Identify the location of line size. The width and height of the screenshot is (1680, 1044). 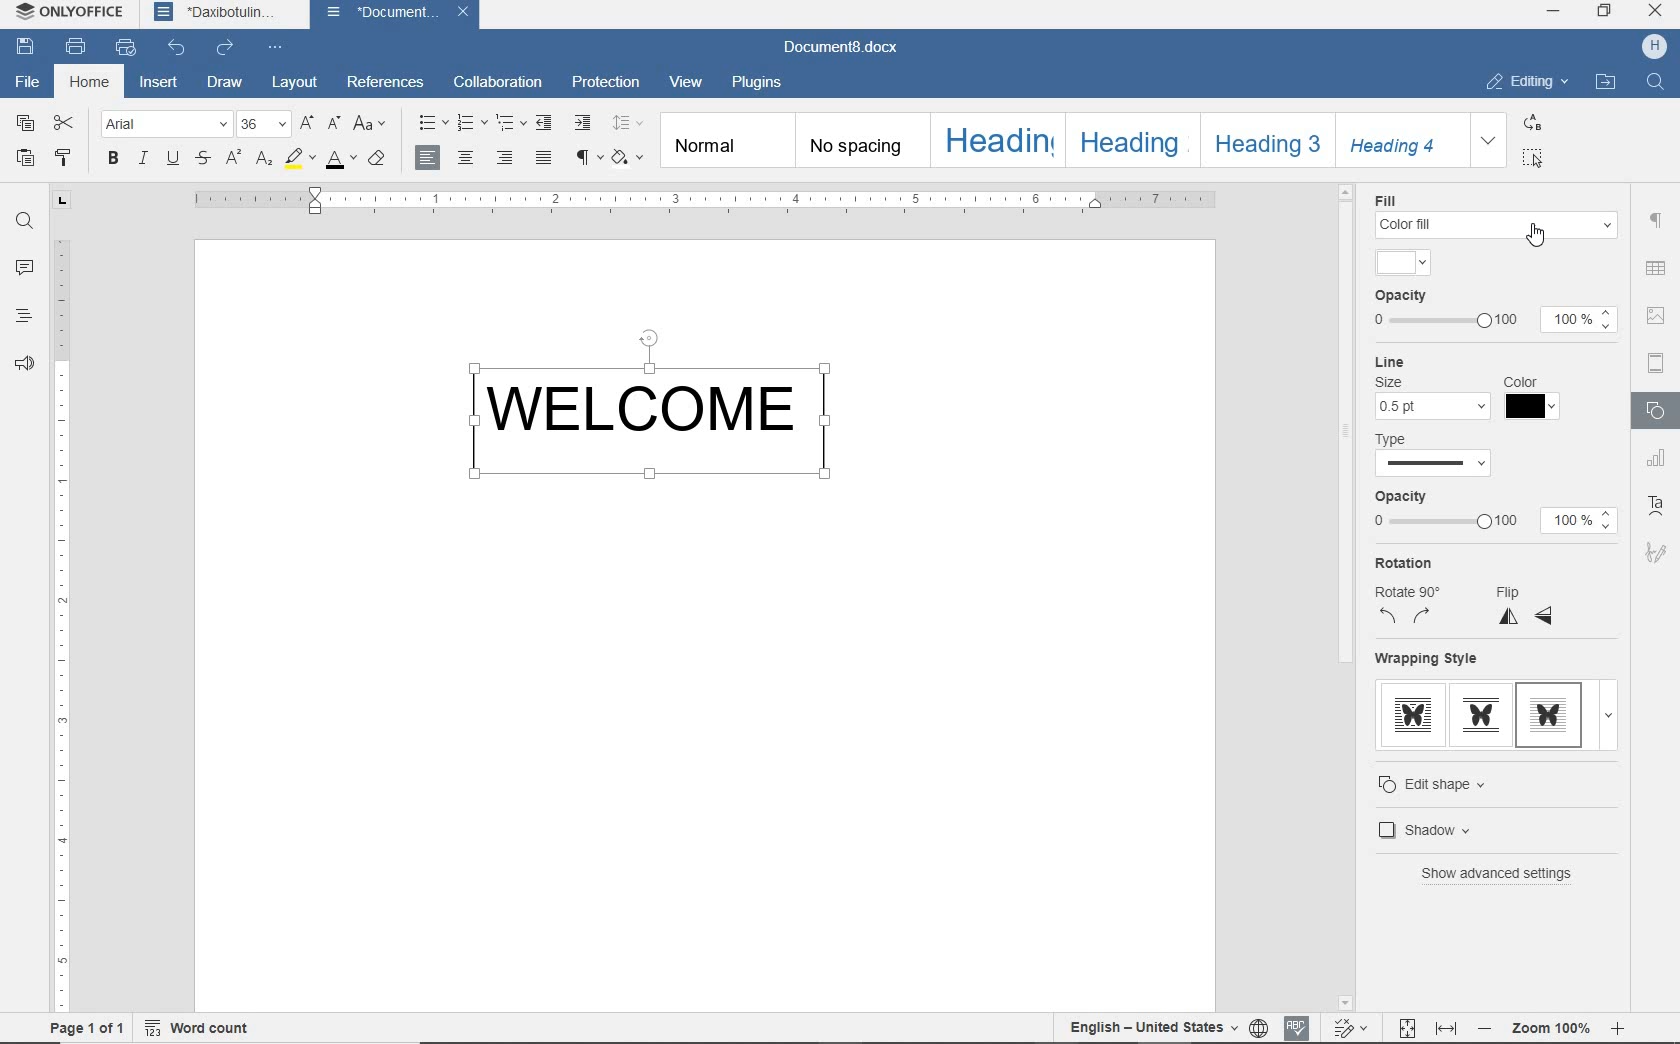
(1433, 407).